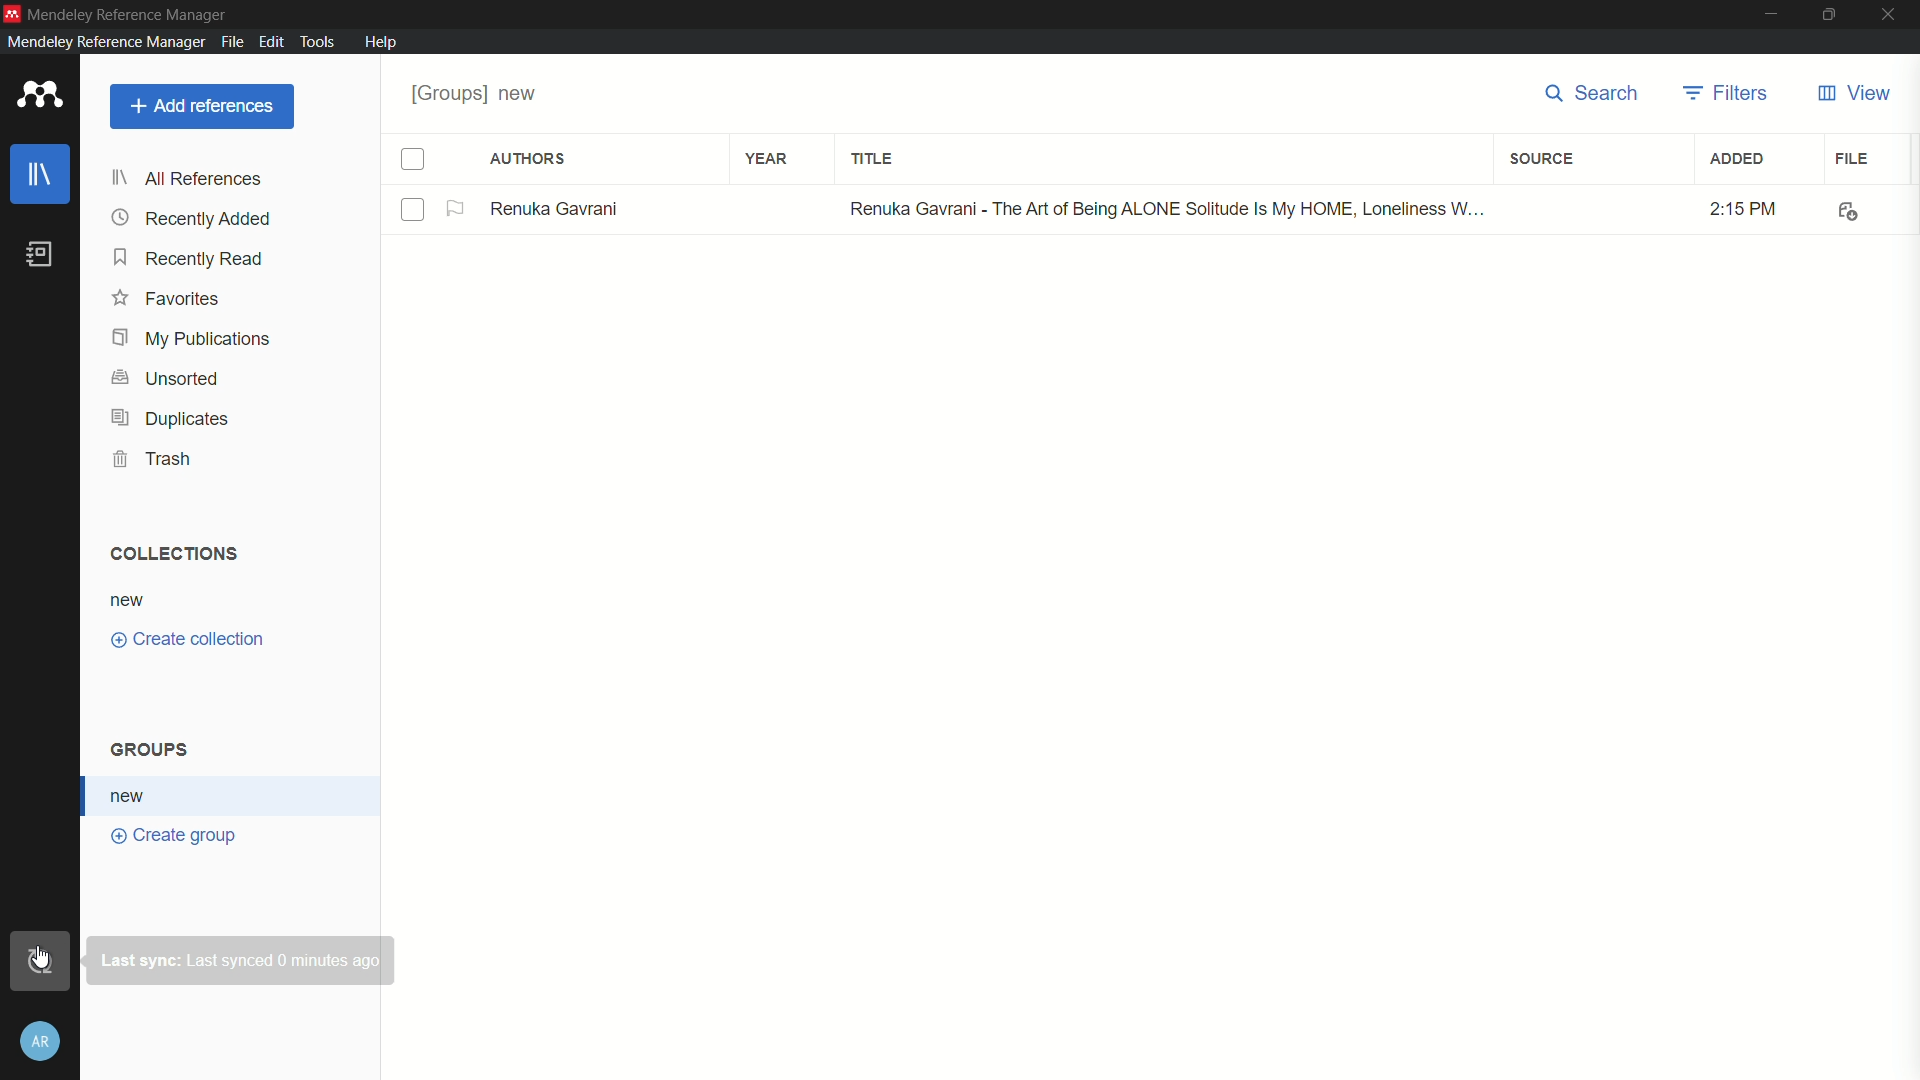 The width and height of the screenshot is (1920, 1080). What do you see at coordinates (12, 11) in the screenshot?
I see `app icon` at bounding box center [12, 11].